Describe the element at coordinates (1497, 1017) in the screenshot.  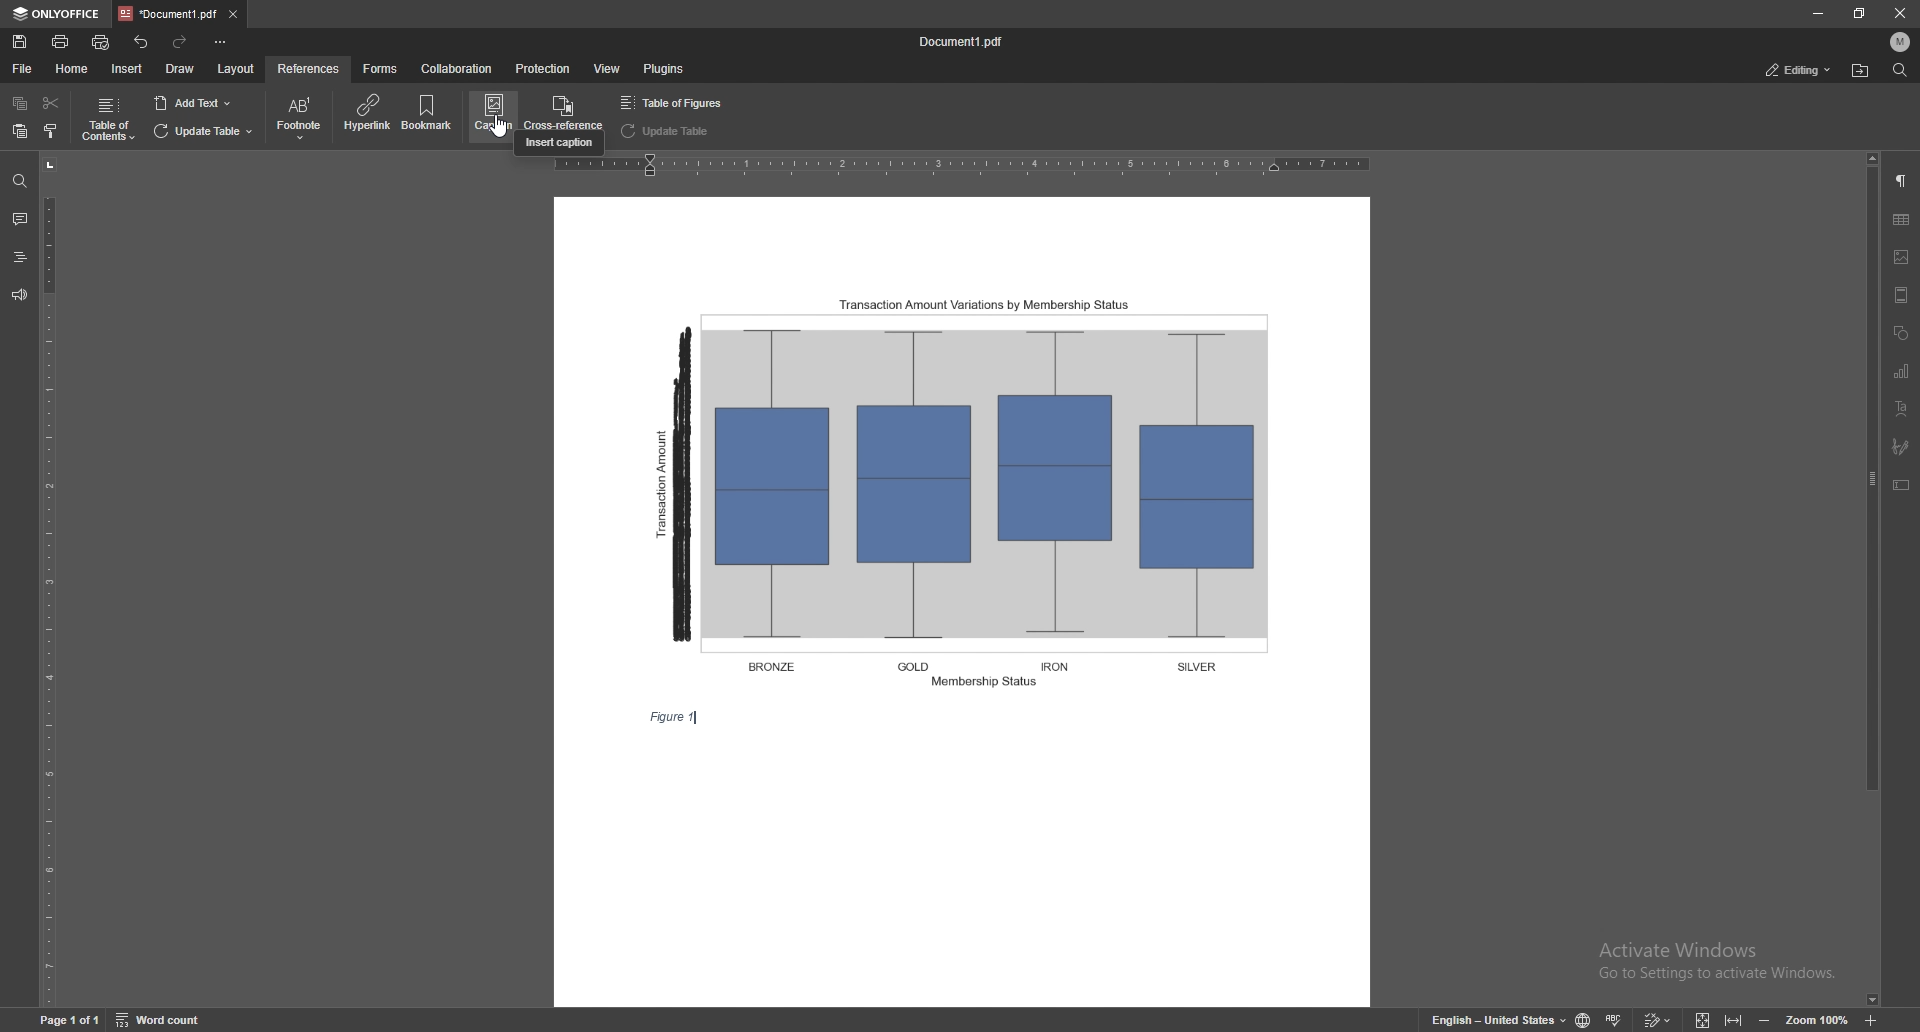
I see `change text language` at that location.